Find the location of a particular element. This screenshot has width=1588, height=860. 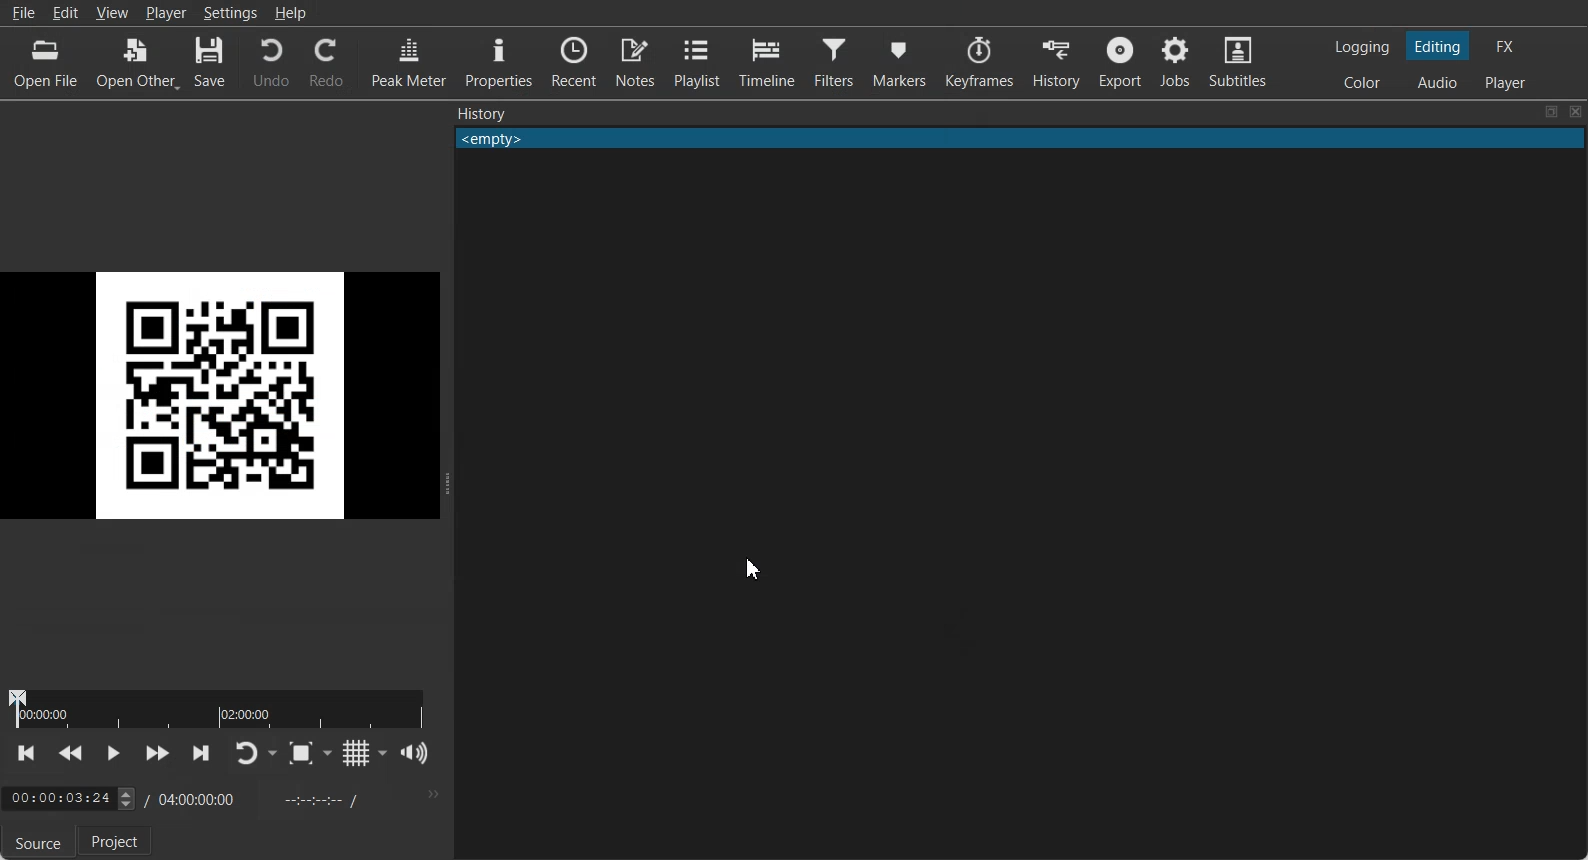

Switching to Audio Layout is located at coordinates (1438, 80).